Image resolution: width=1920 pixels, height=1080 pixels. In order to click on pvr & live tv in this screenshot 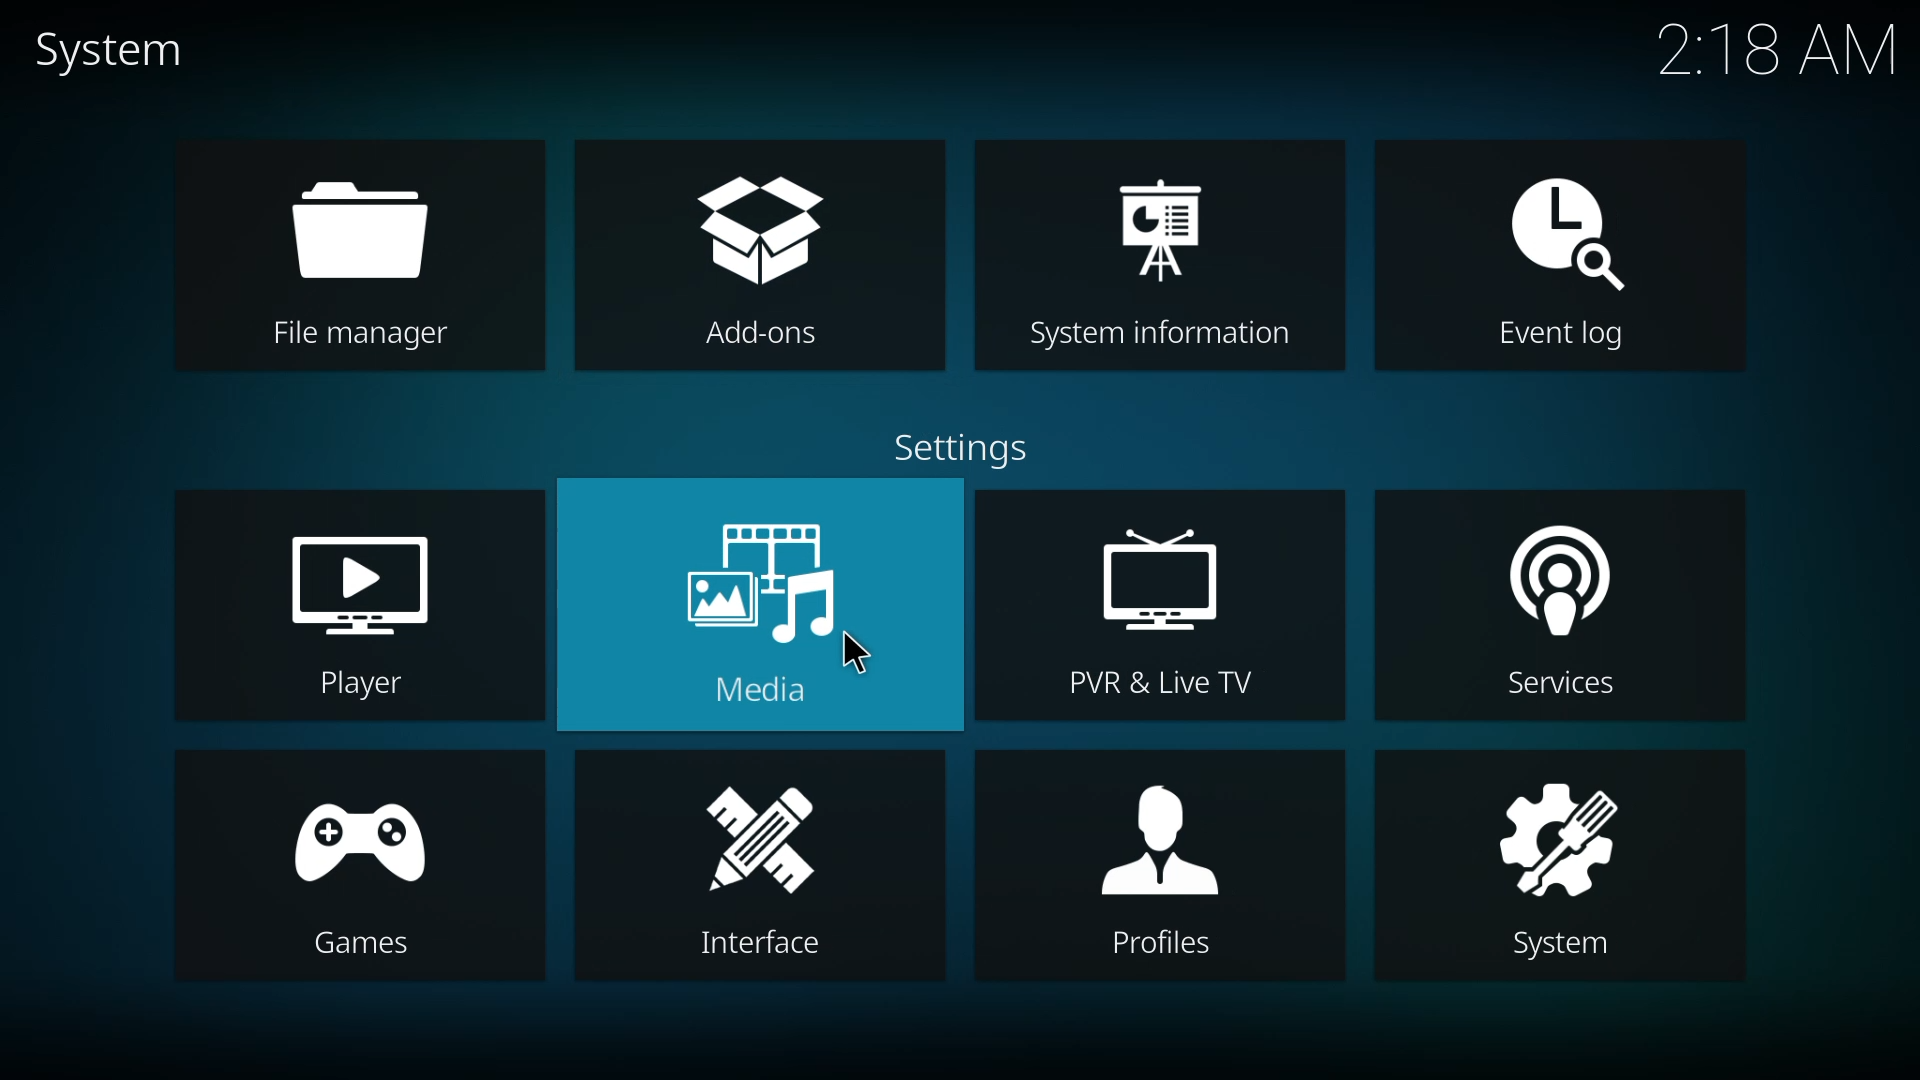, I will do `click(1170, 604)`.